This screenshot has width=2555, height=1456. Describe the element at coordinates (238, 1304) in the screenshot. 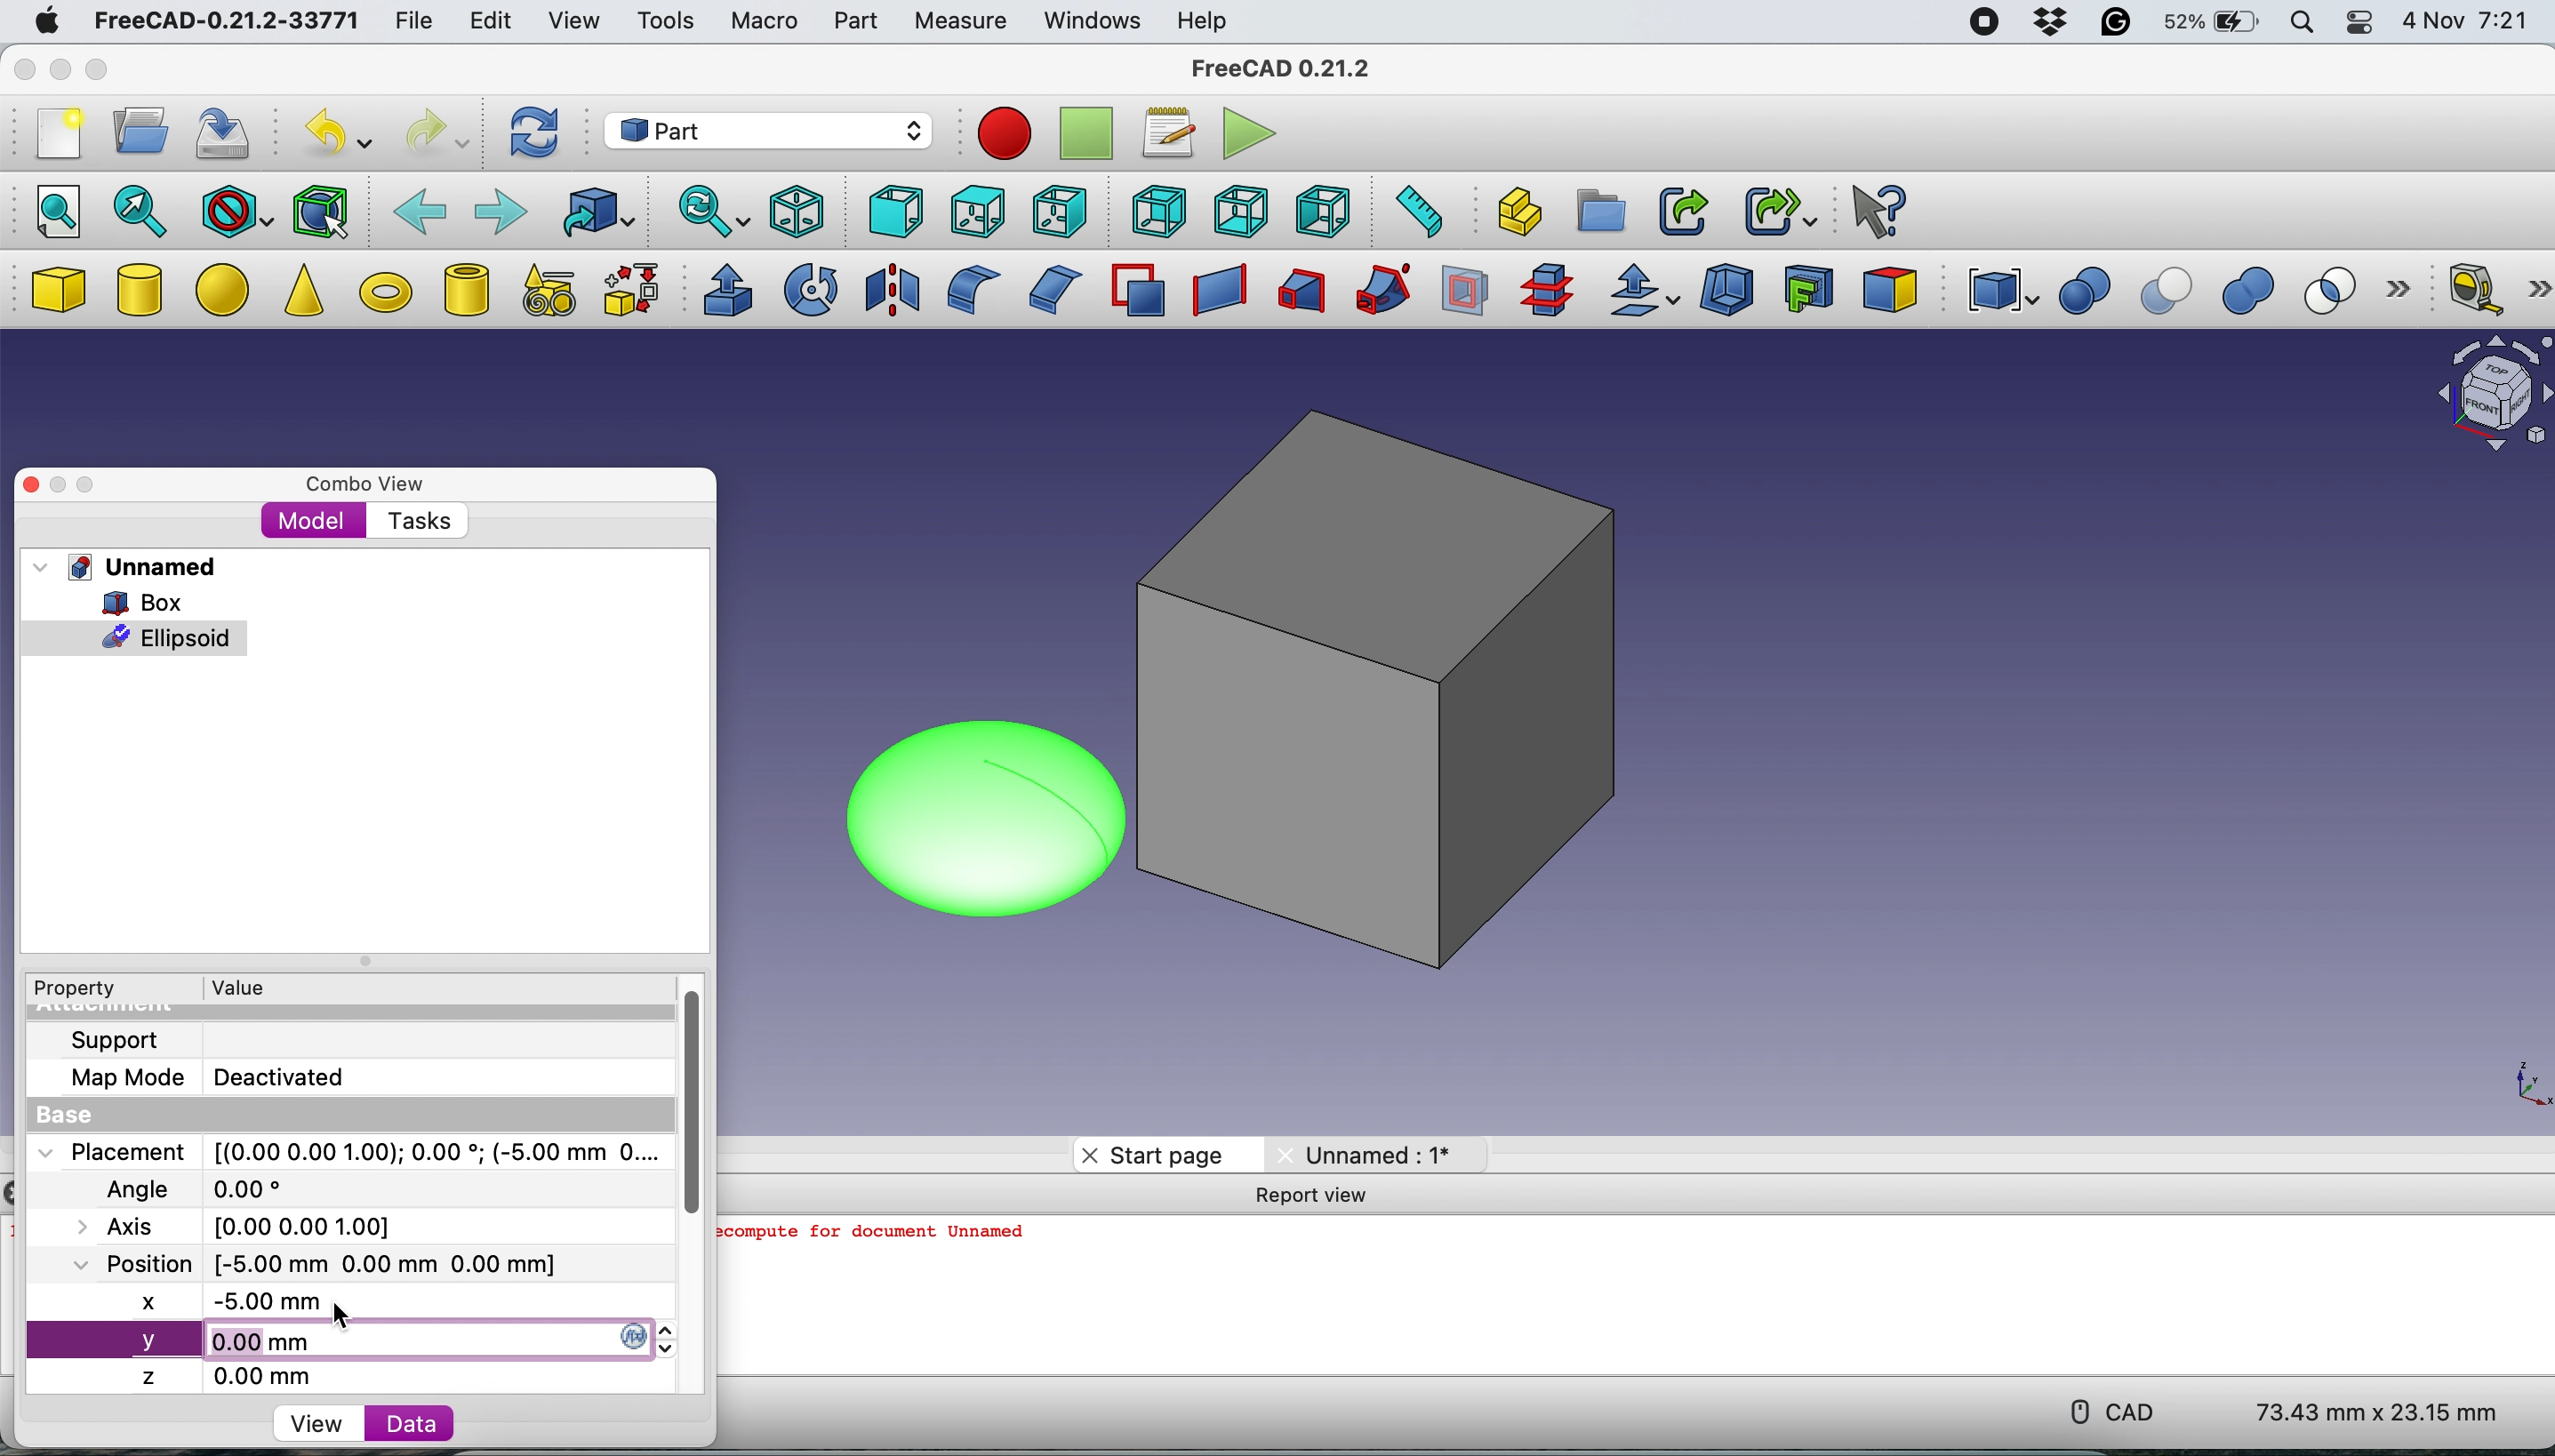

I see `x -5.00 mm` at that location.